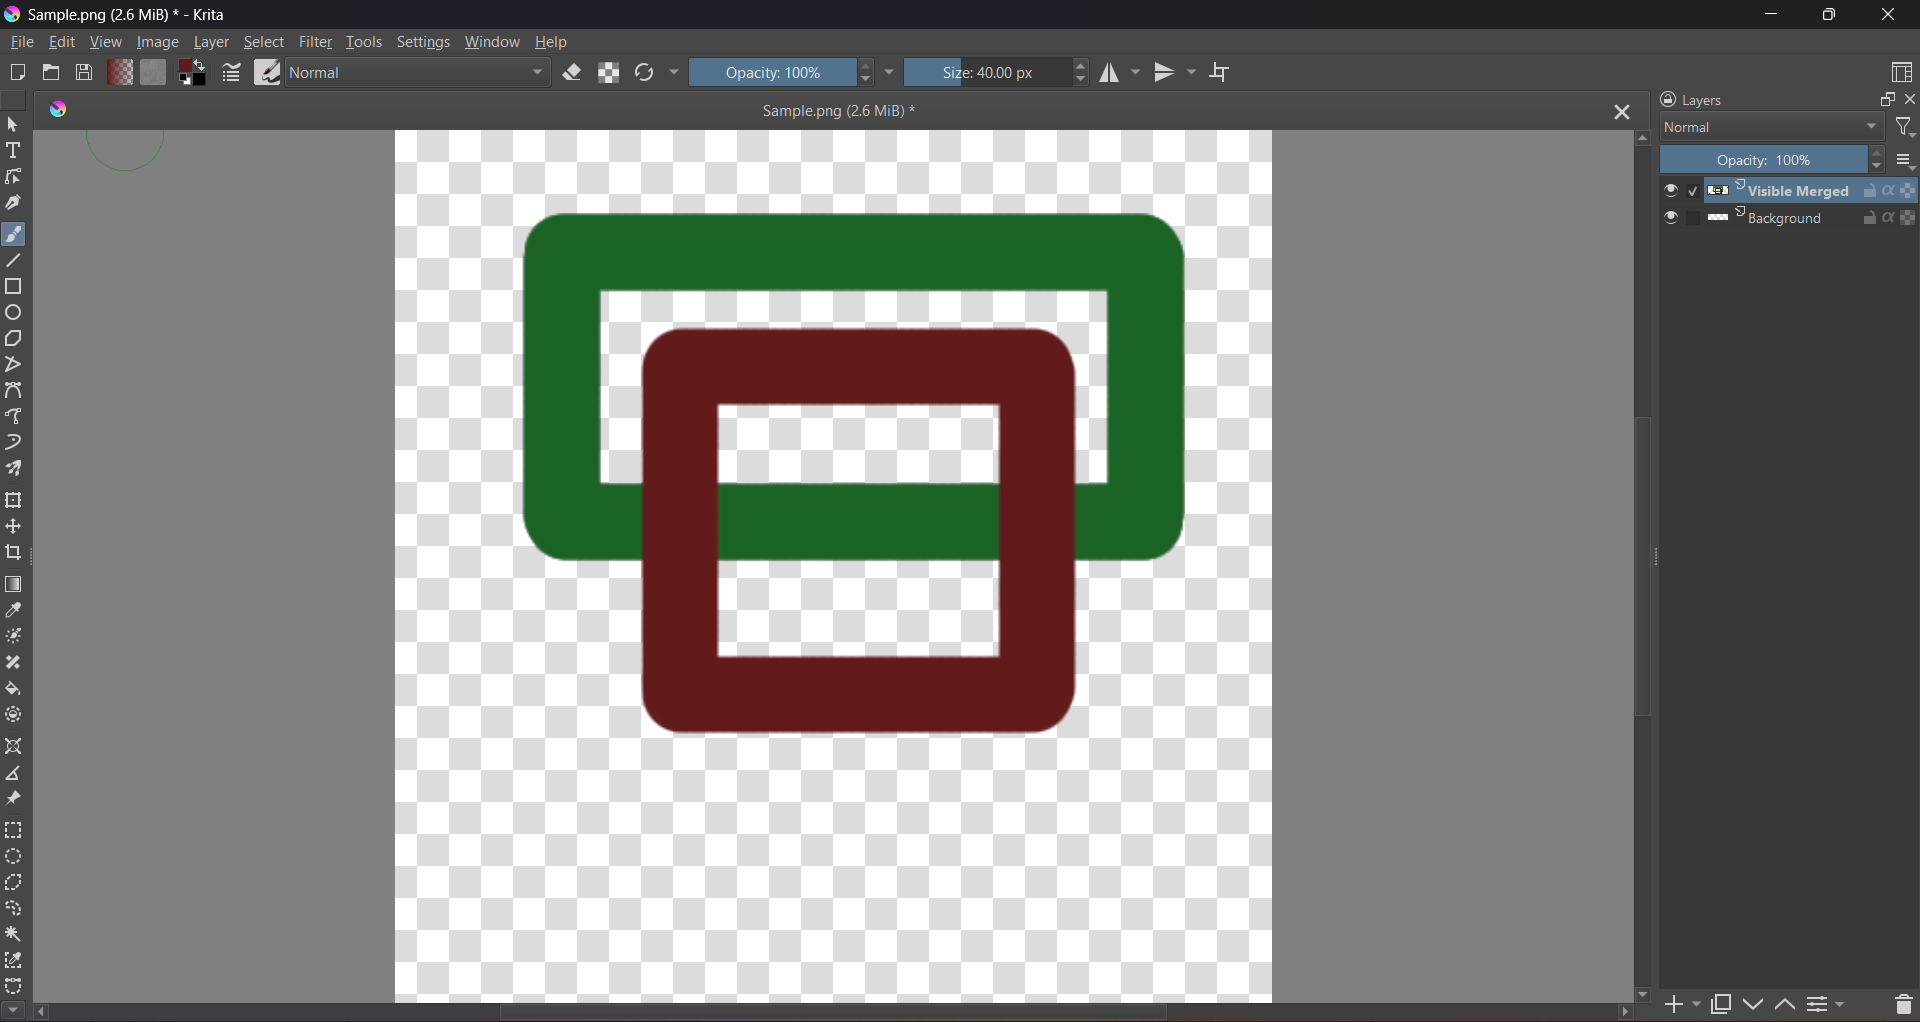 Image resolution: width=1920 pixels, height=1022 pixels. Describe the element at coordinates (1649, 991) in the screenshot. I see `Scroll Right` at that location.